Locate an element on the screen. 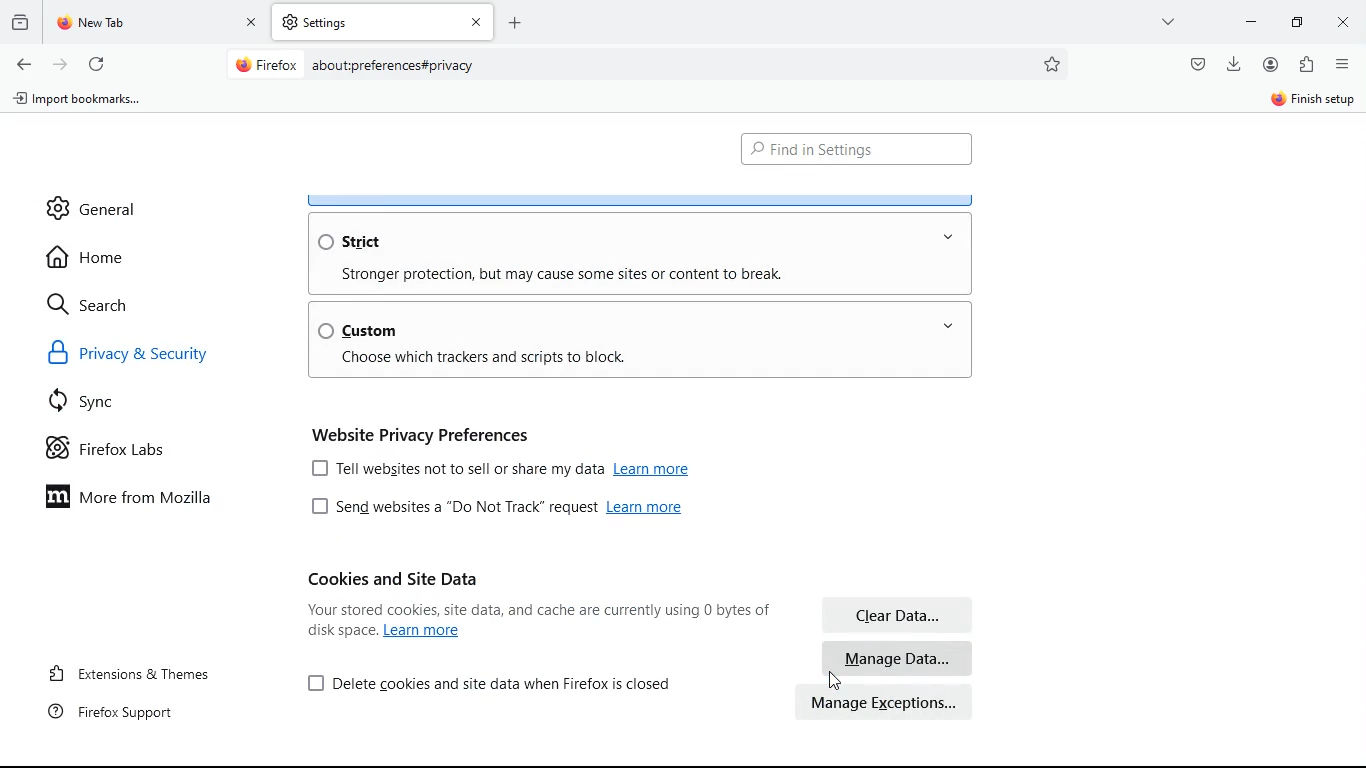  custom is located at coordinates (362, 330).